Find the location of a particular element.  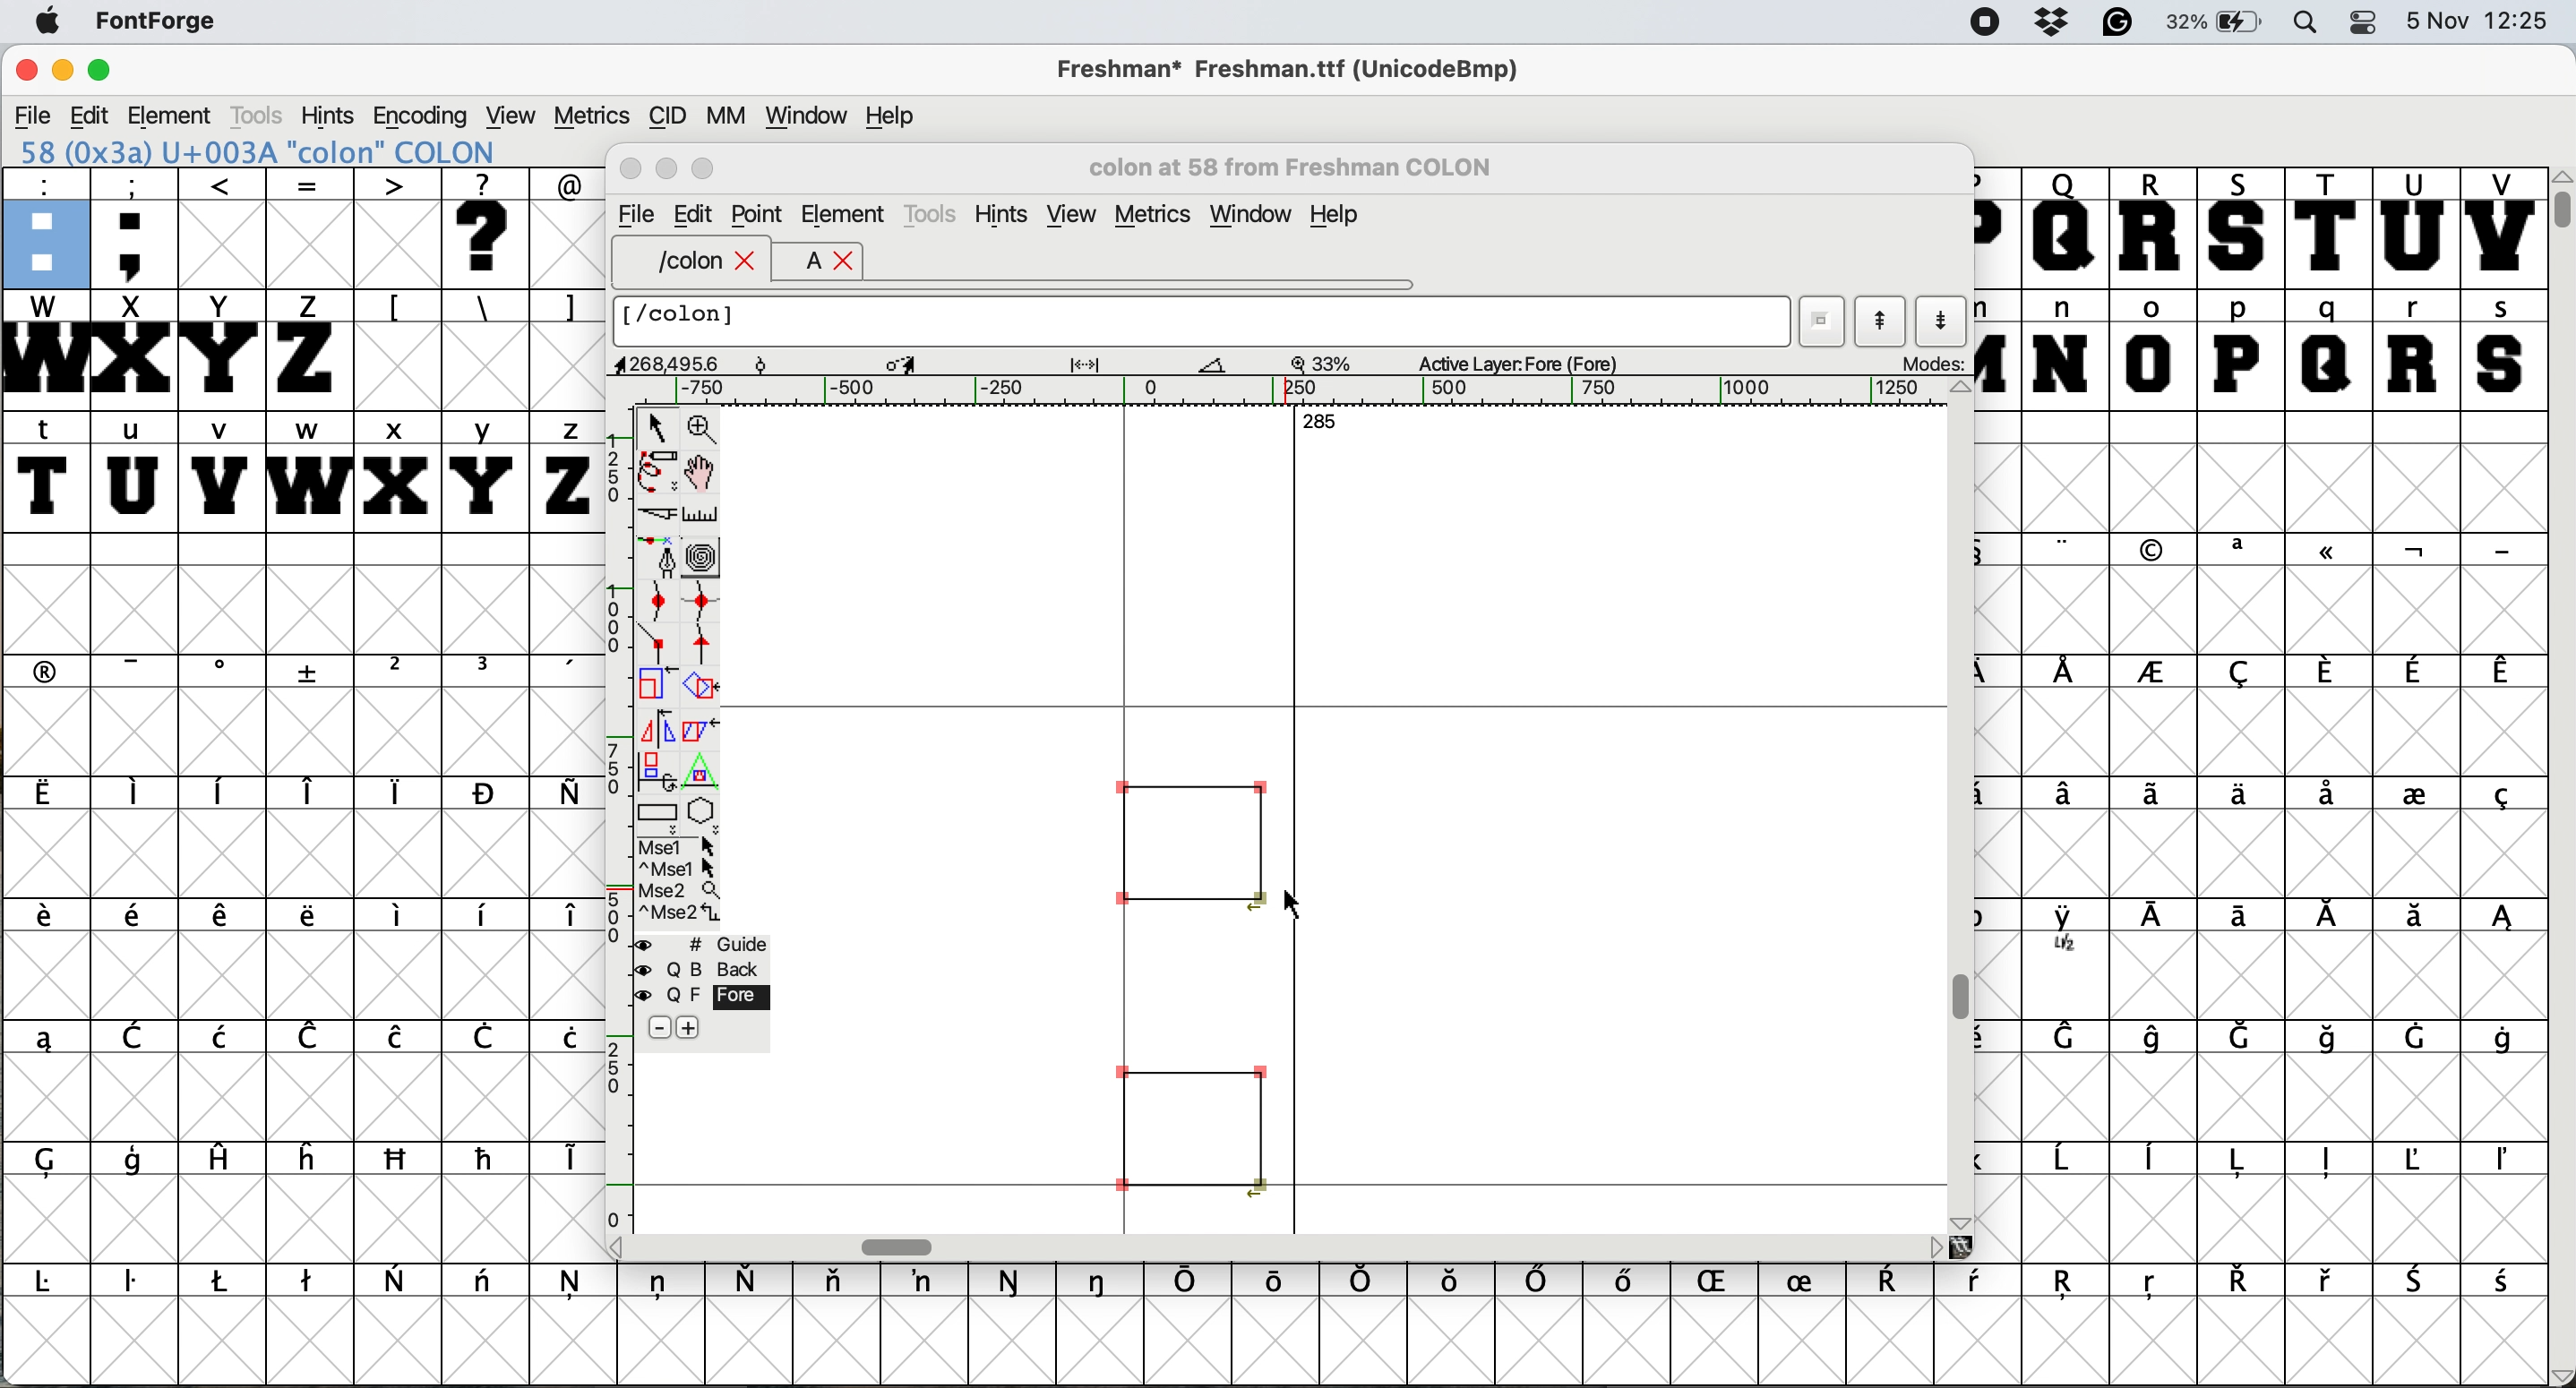

battery is located at coordinates (2219, 23).